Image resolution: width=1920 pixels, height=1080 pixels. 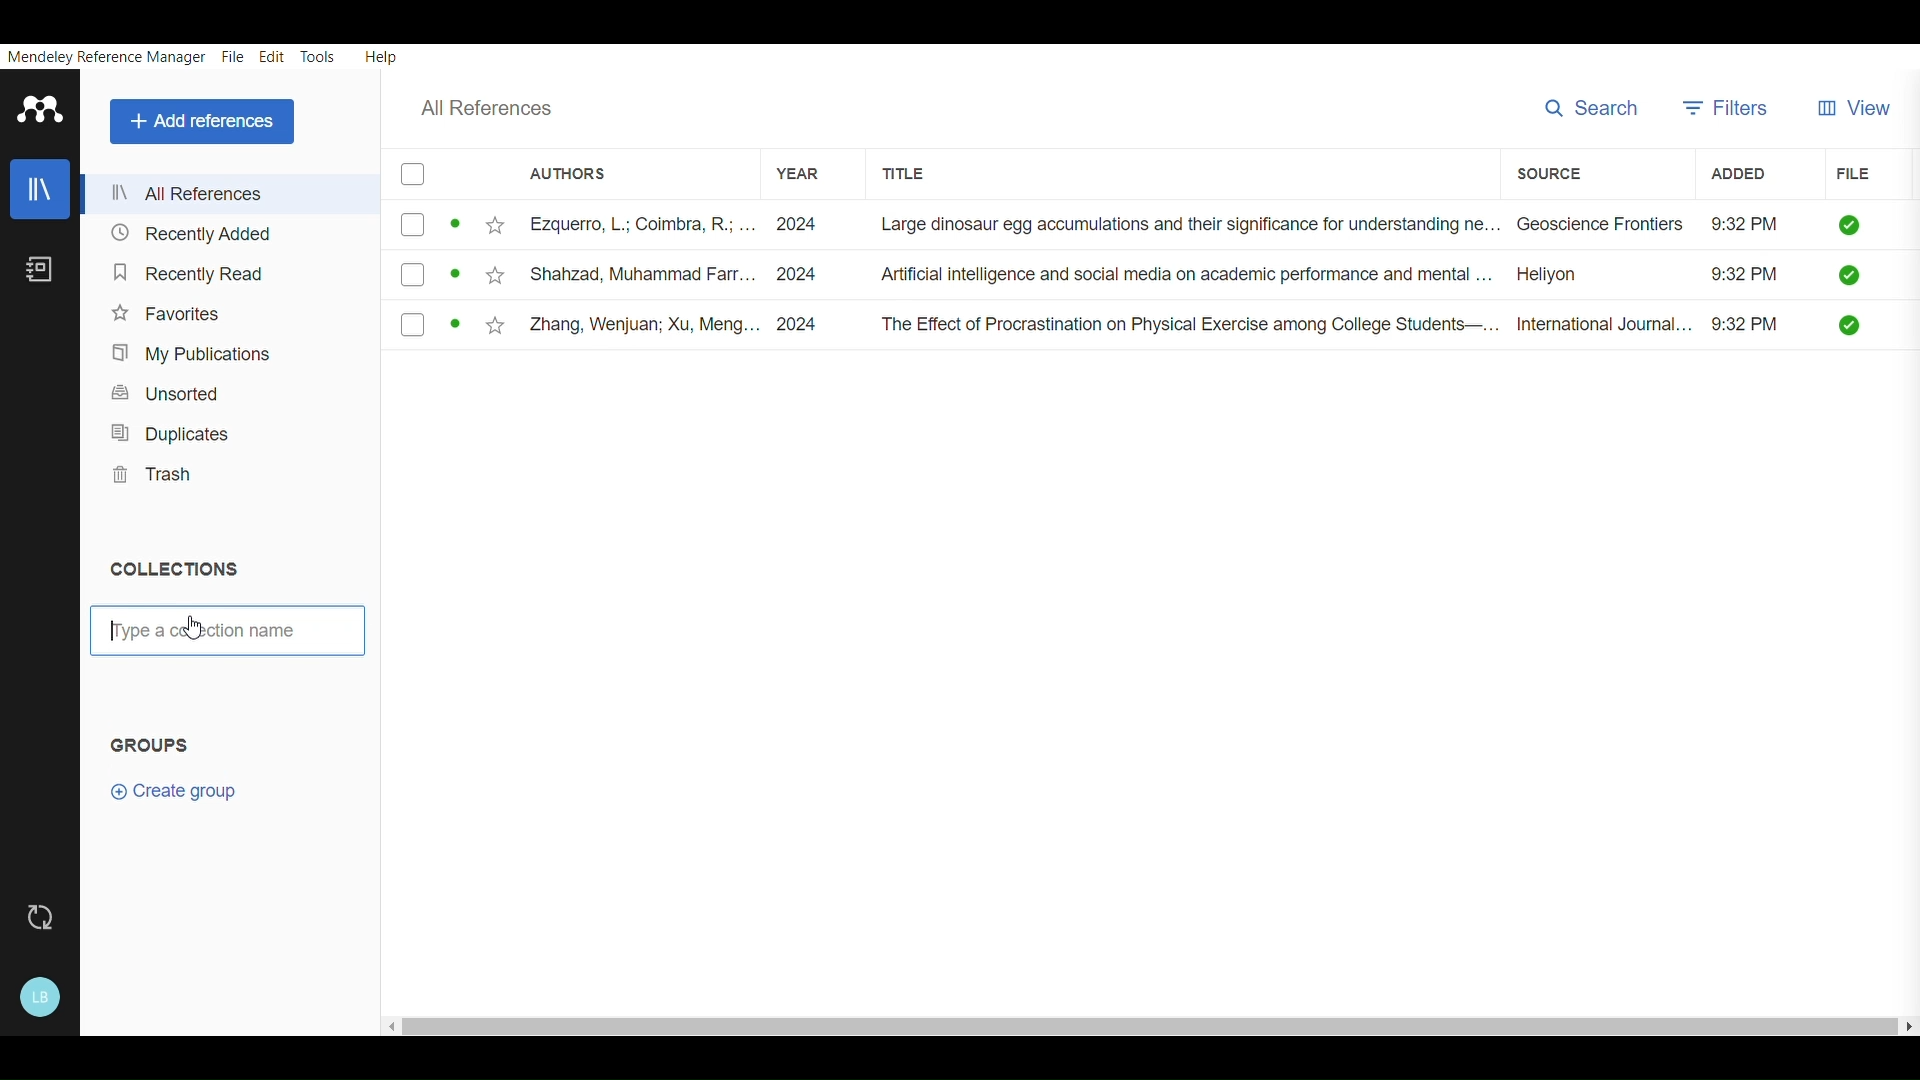 What do you see at coordinates (169, 797) in the screenshot?
I see `Create group` at bounding box center [169, 797].